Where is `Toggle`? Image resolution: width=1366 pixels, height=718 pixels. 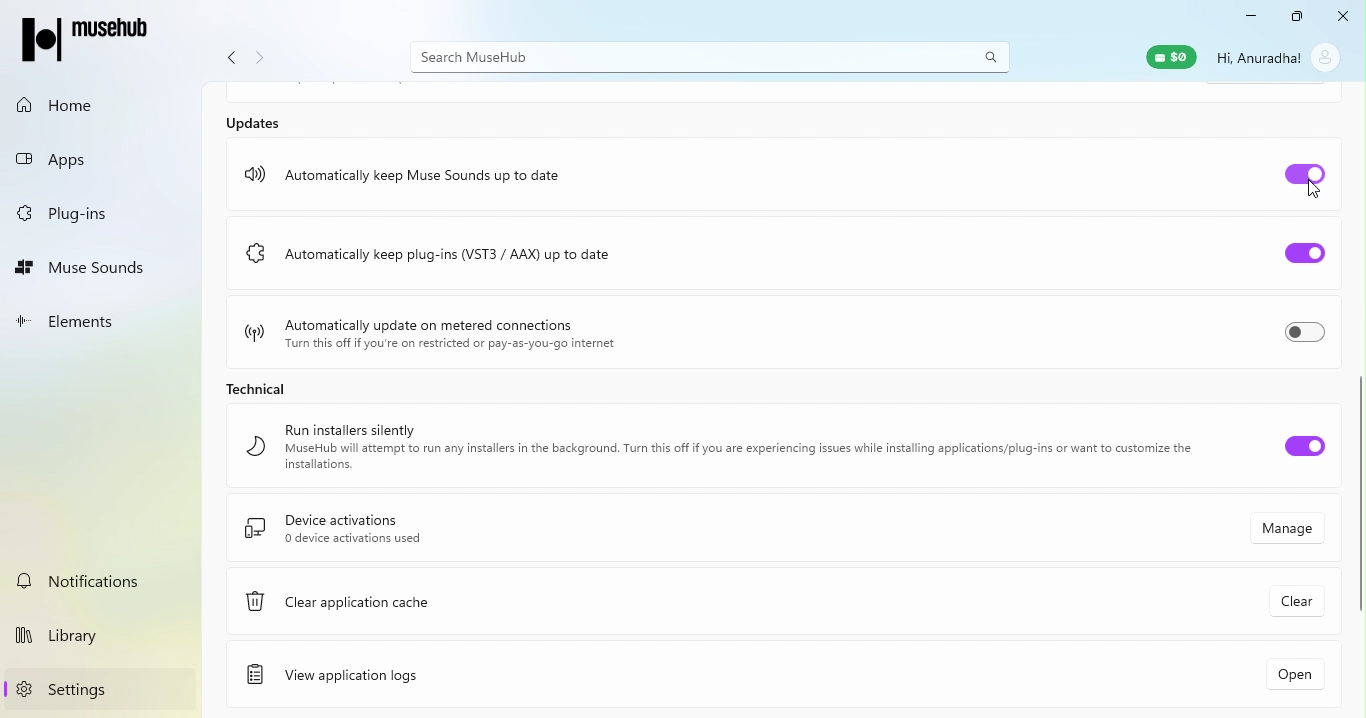
Toggle is located at coordinates (1295, 248).